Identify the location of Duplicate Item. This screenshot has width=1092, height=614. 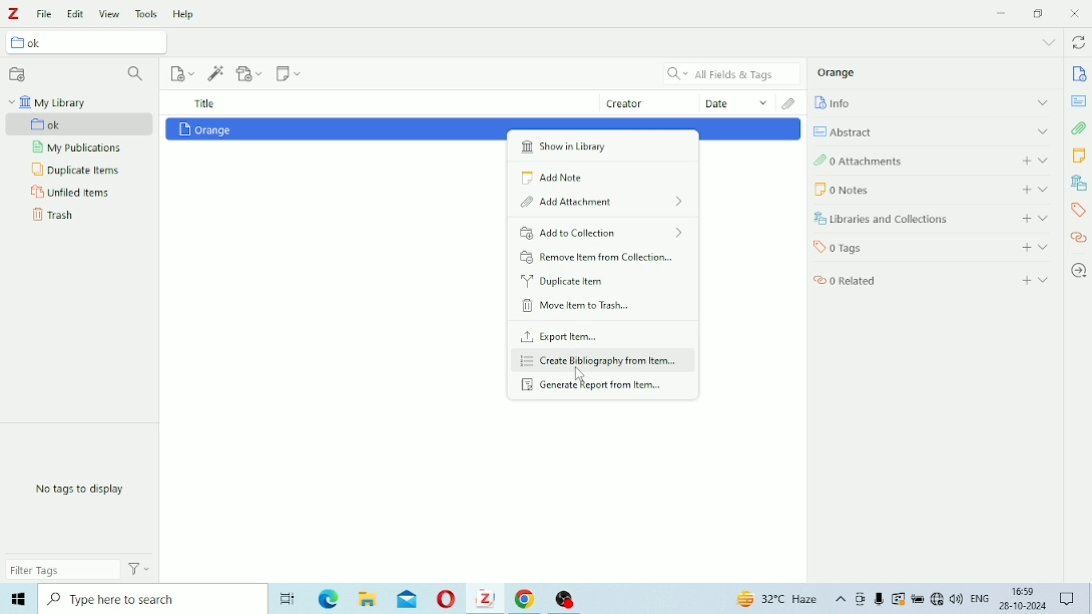
(562, 281).